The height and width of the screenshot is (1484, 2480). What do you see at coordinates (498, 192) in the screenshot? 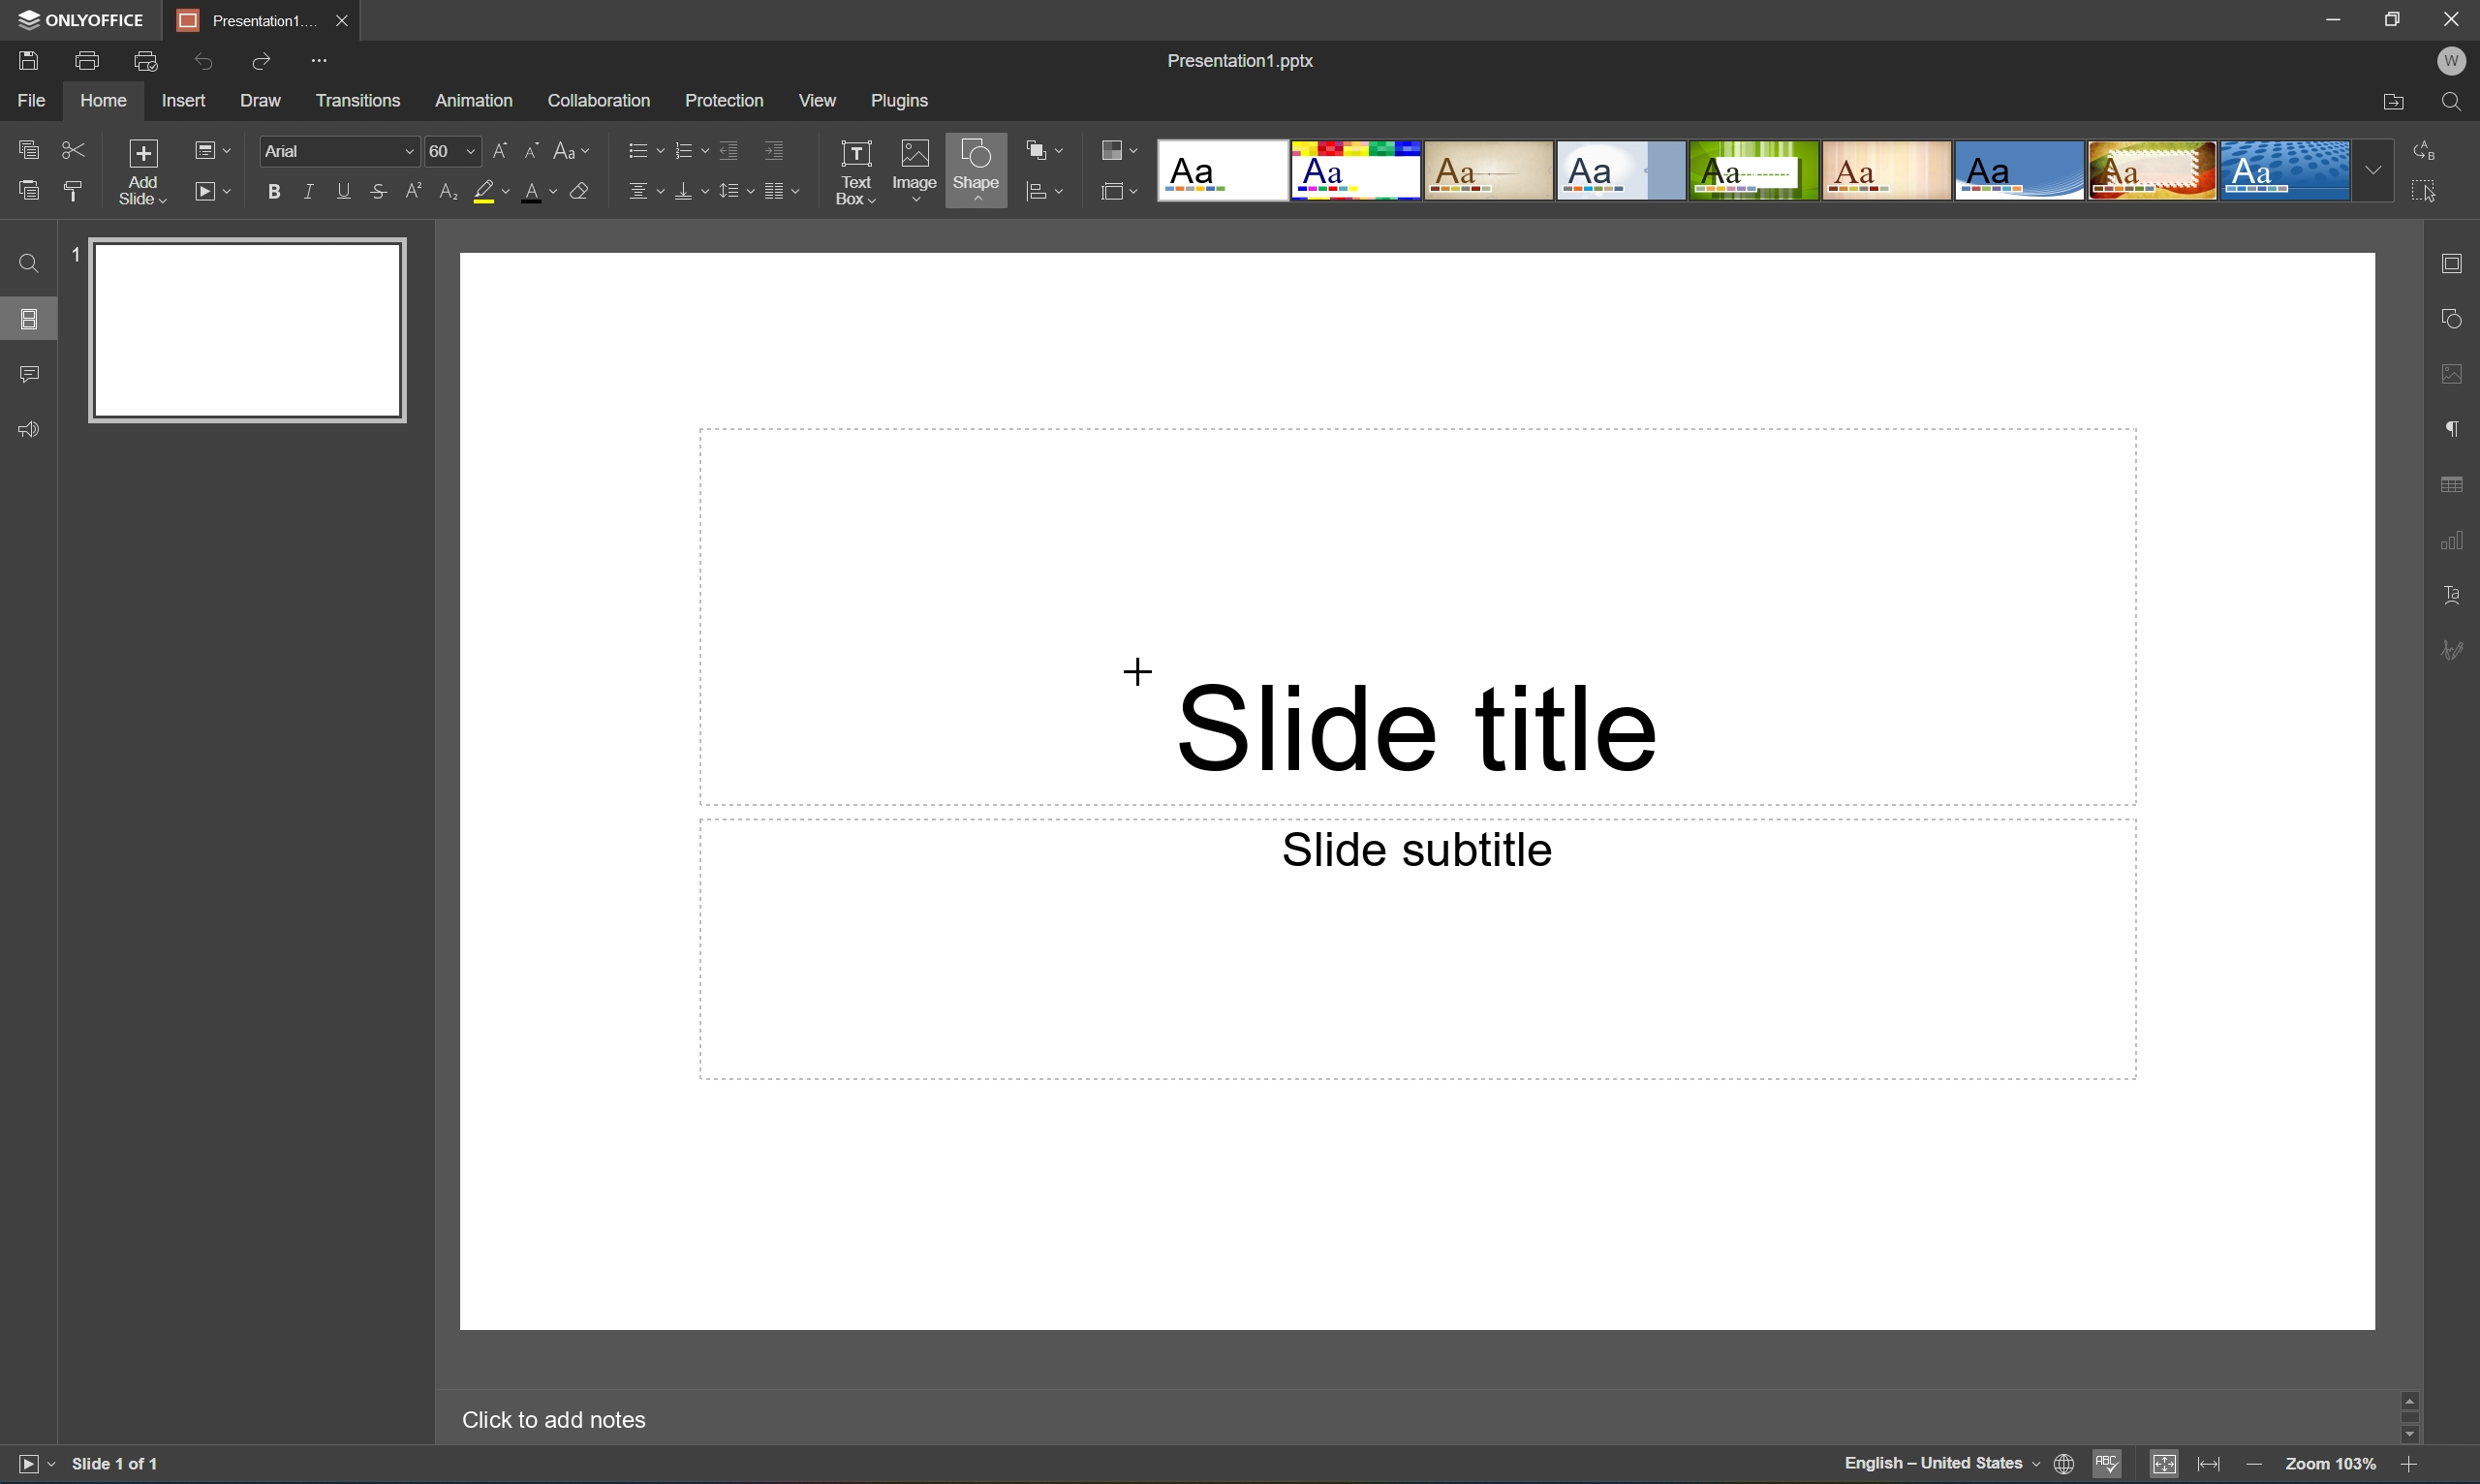
I see `Highlight color` at bounding box center [498, 192].